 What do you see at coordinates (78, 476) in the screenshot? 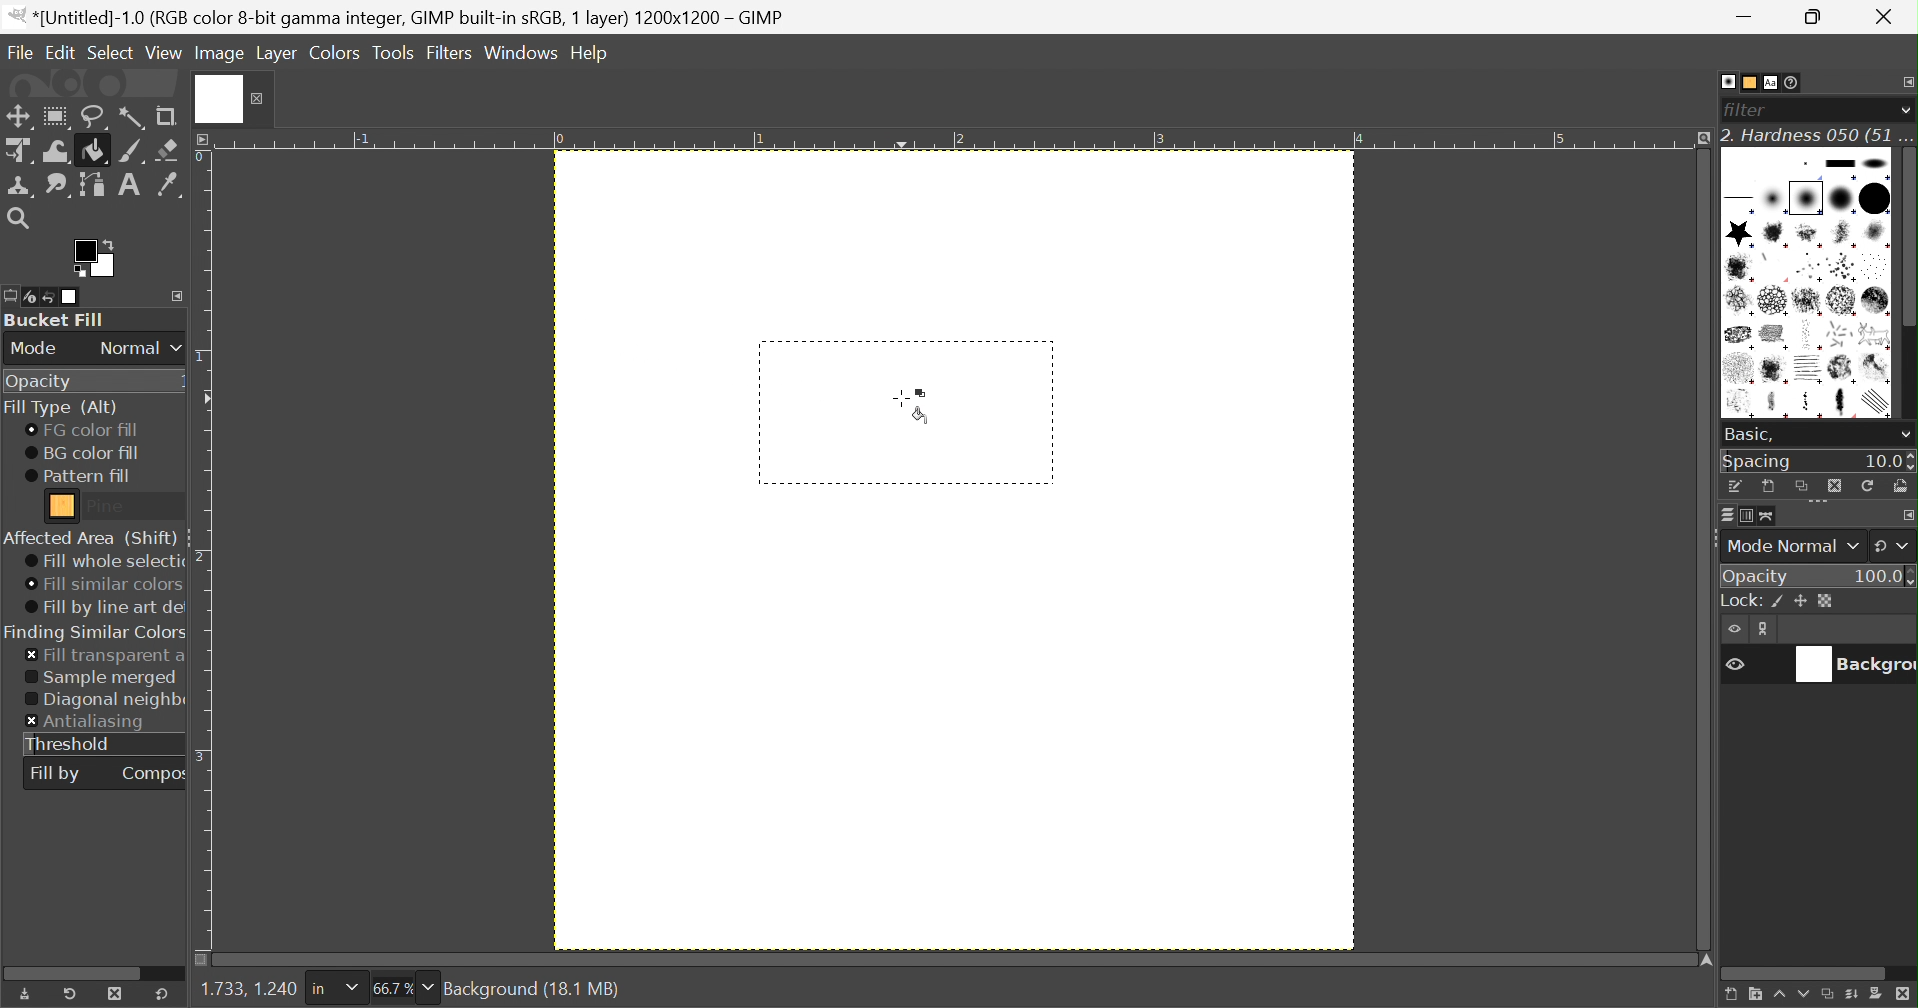
I see `Pattern fill` at bounding box center [78, 476].